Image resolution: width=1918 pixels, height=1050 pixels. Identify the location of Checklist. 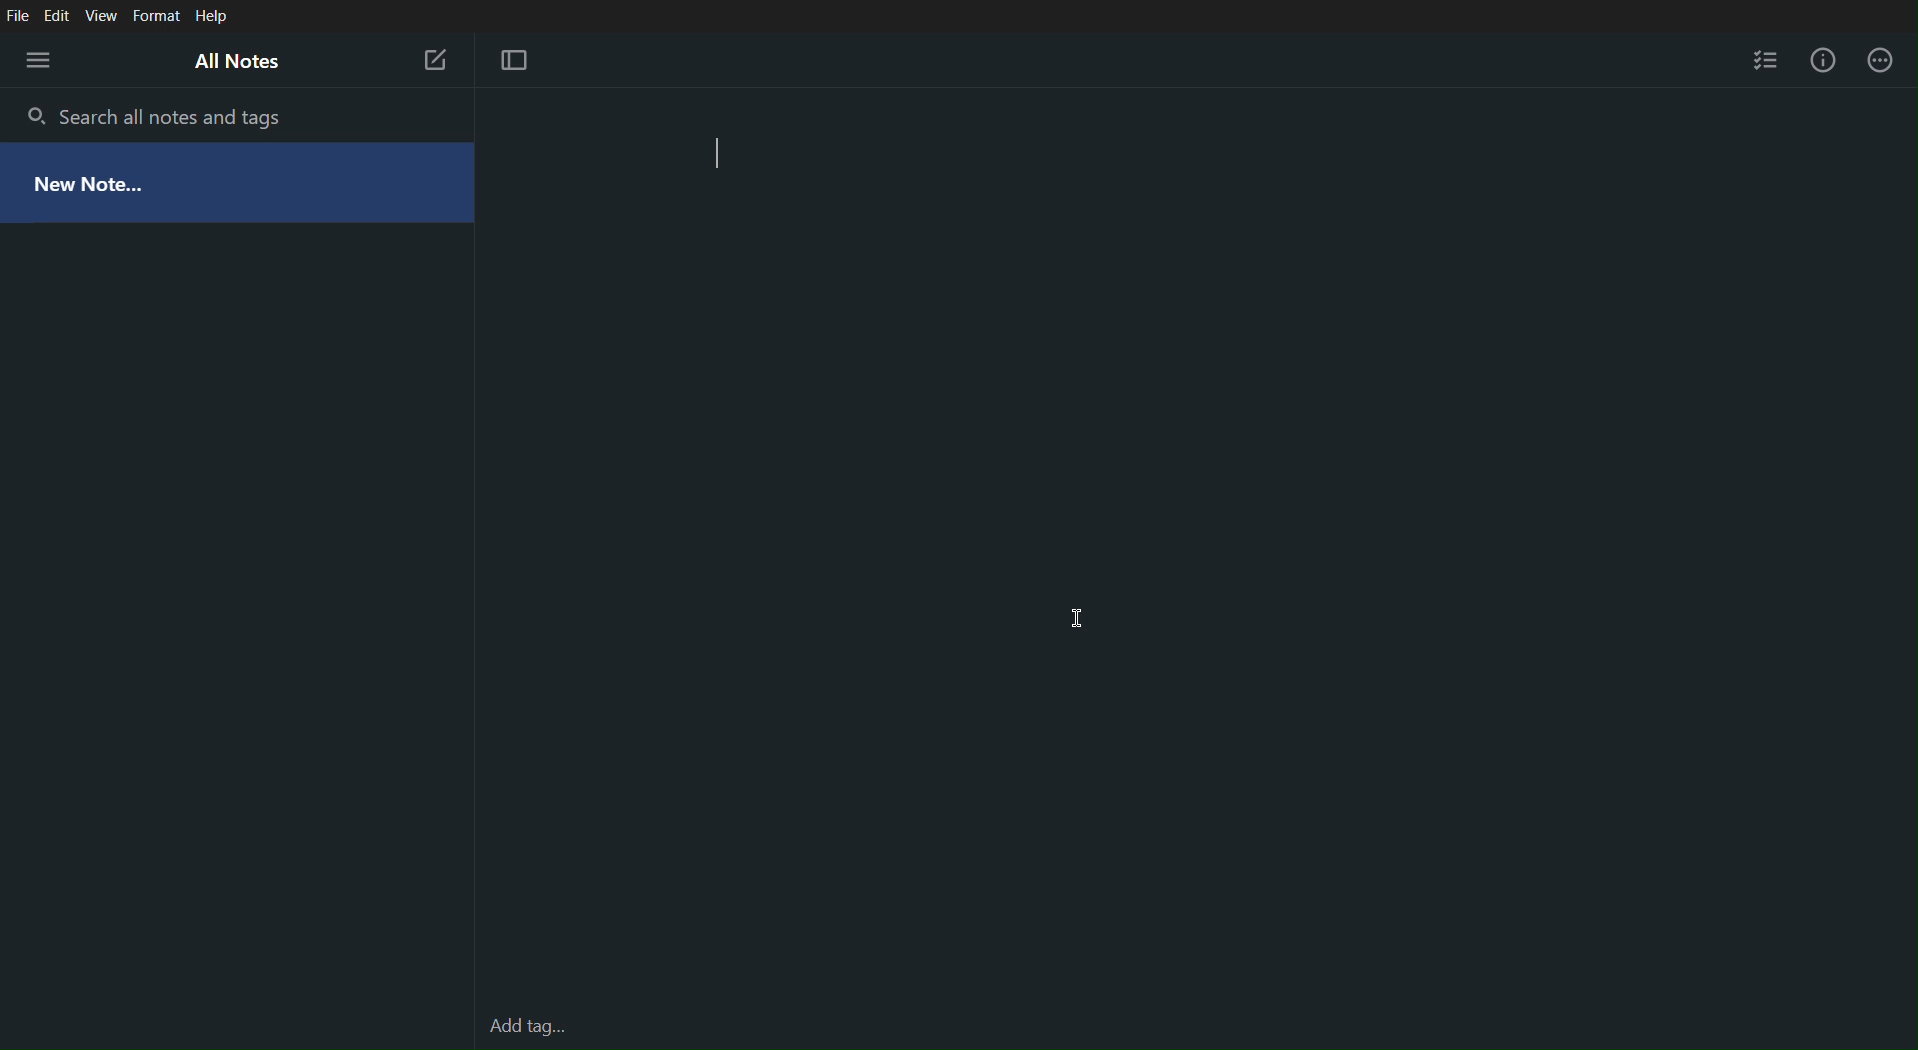
(1768, 57).